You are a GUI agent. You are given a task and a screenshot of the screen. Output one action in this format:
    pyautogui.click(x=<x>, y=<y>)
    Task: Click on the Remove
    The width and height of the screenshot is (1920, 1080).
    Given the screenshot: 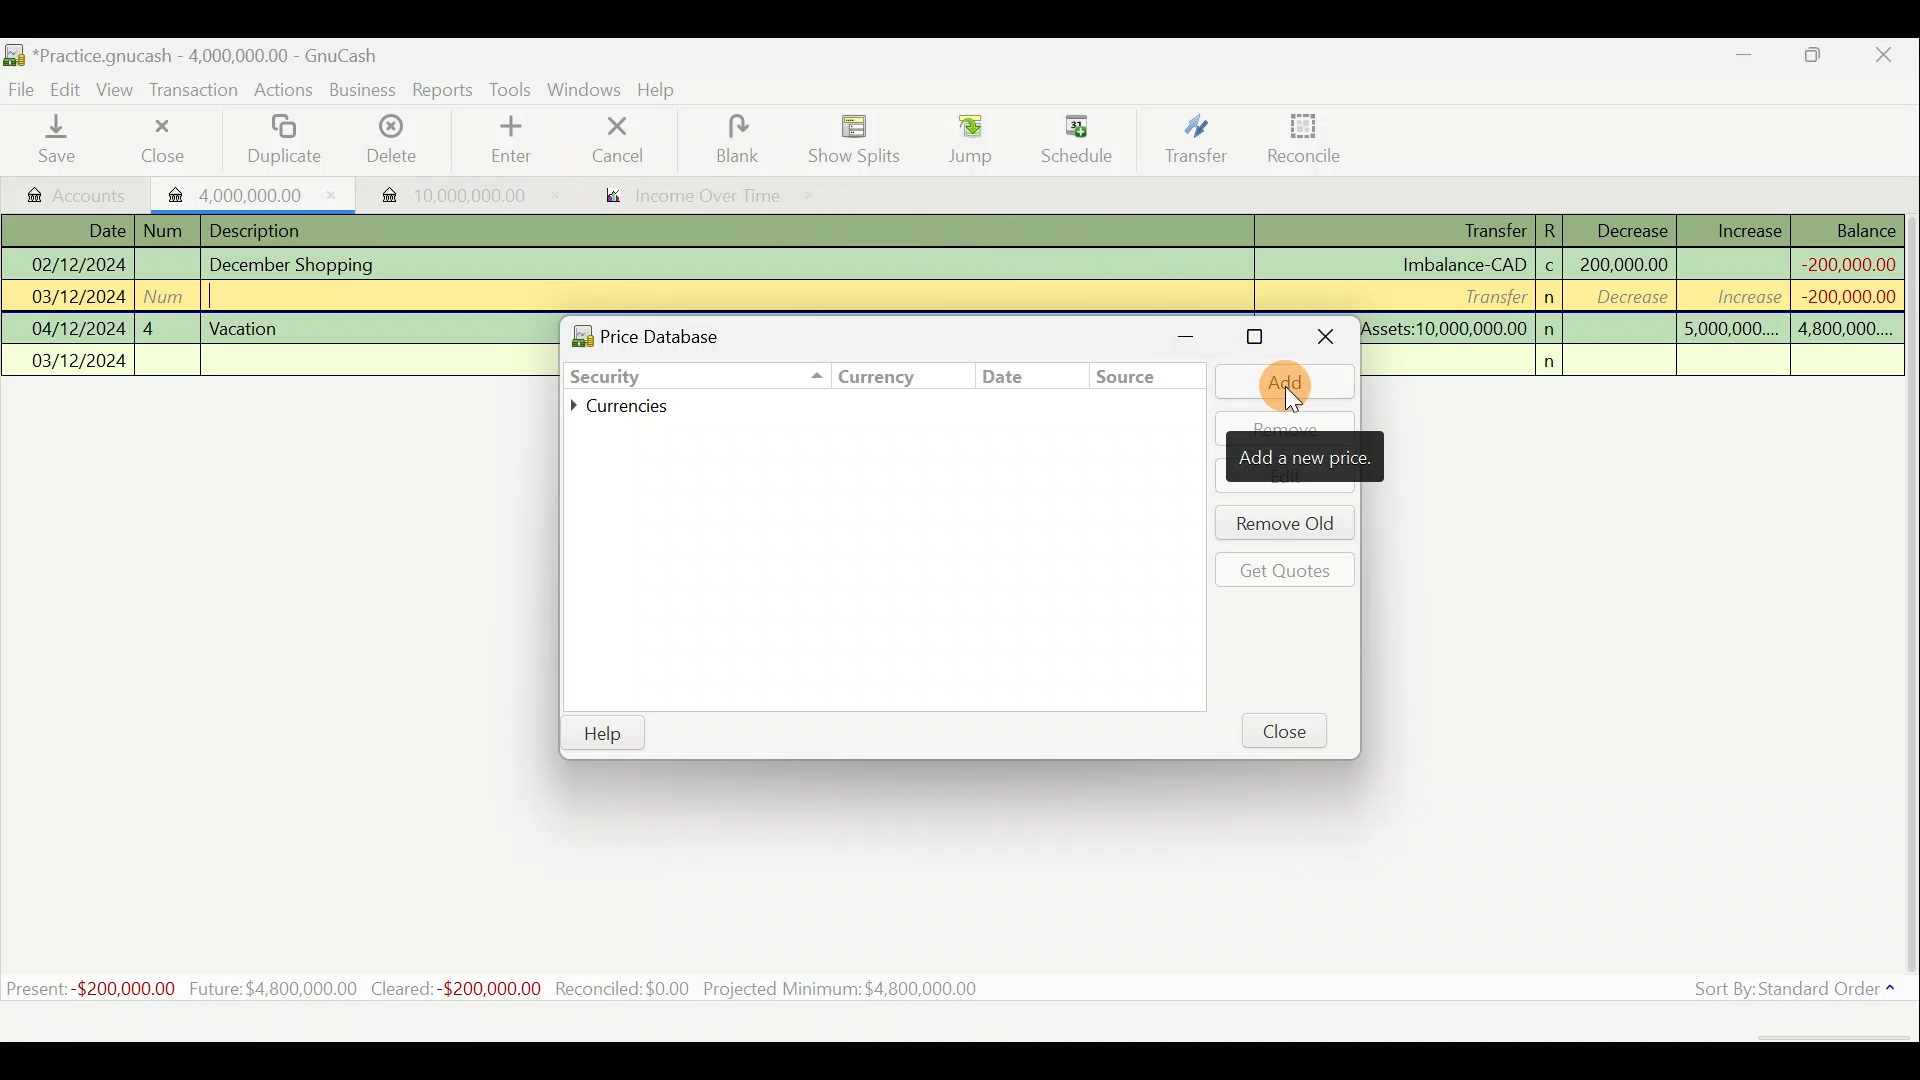 What is the action you would take?
    pyautogui.click(x=1287, y=430)
    